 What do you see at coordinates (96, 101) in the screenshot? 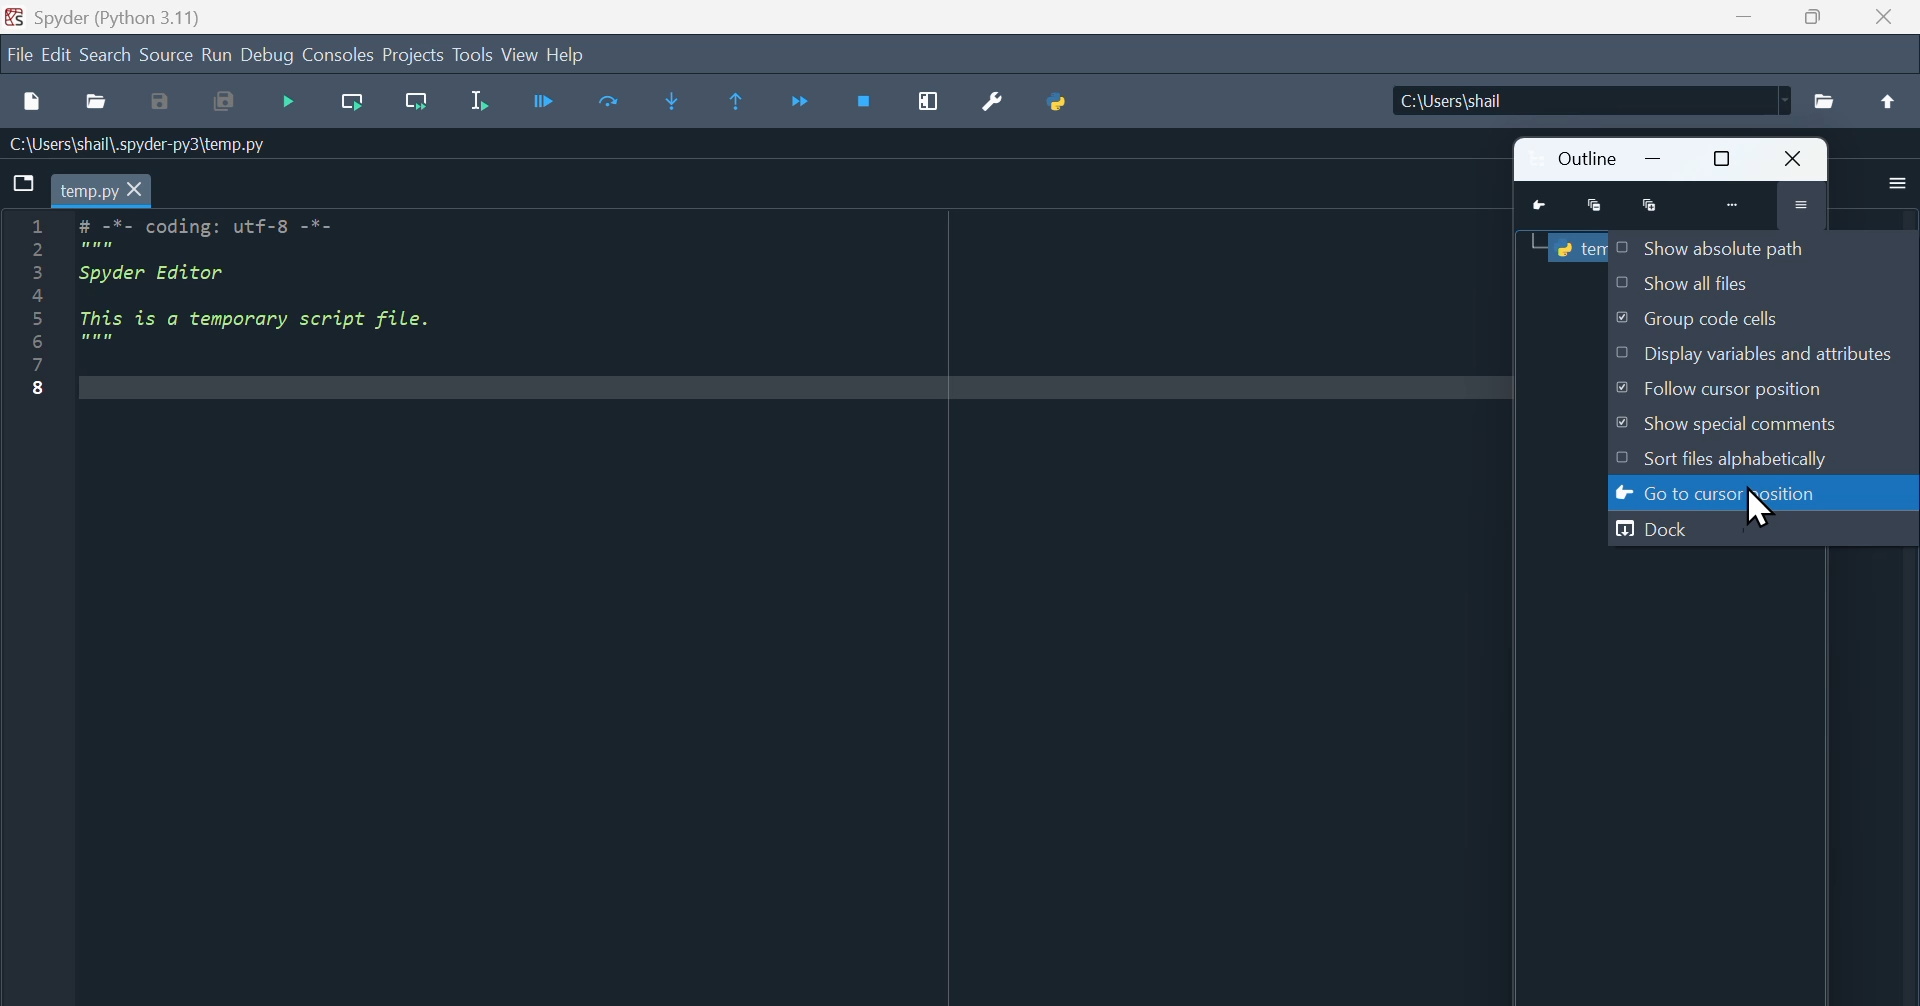
I see `Open file` at bounding box center [96, 101].